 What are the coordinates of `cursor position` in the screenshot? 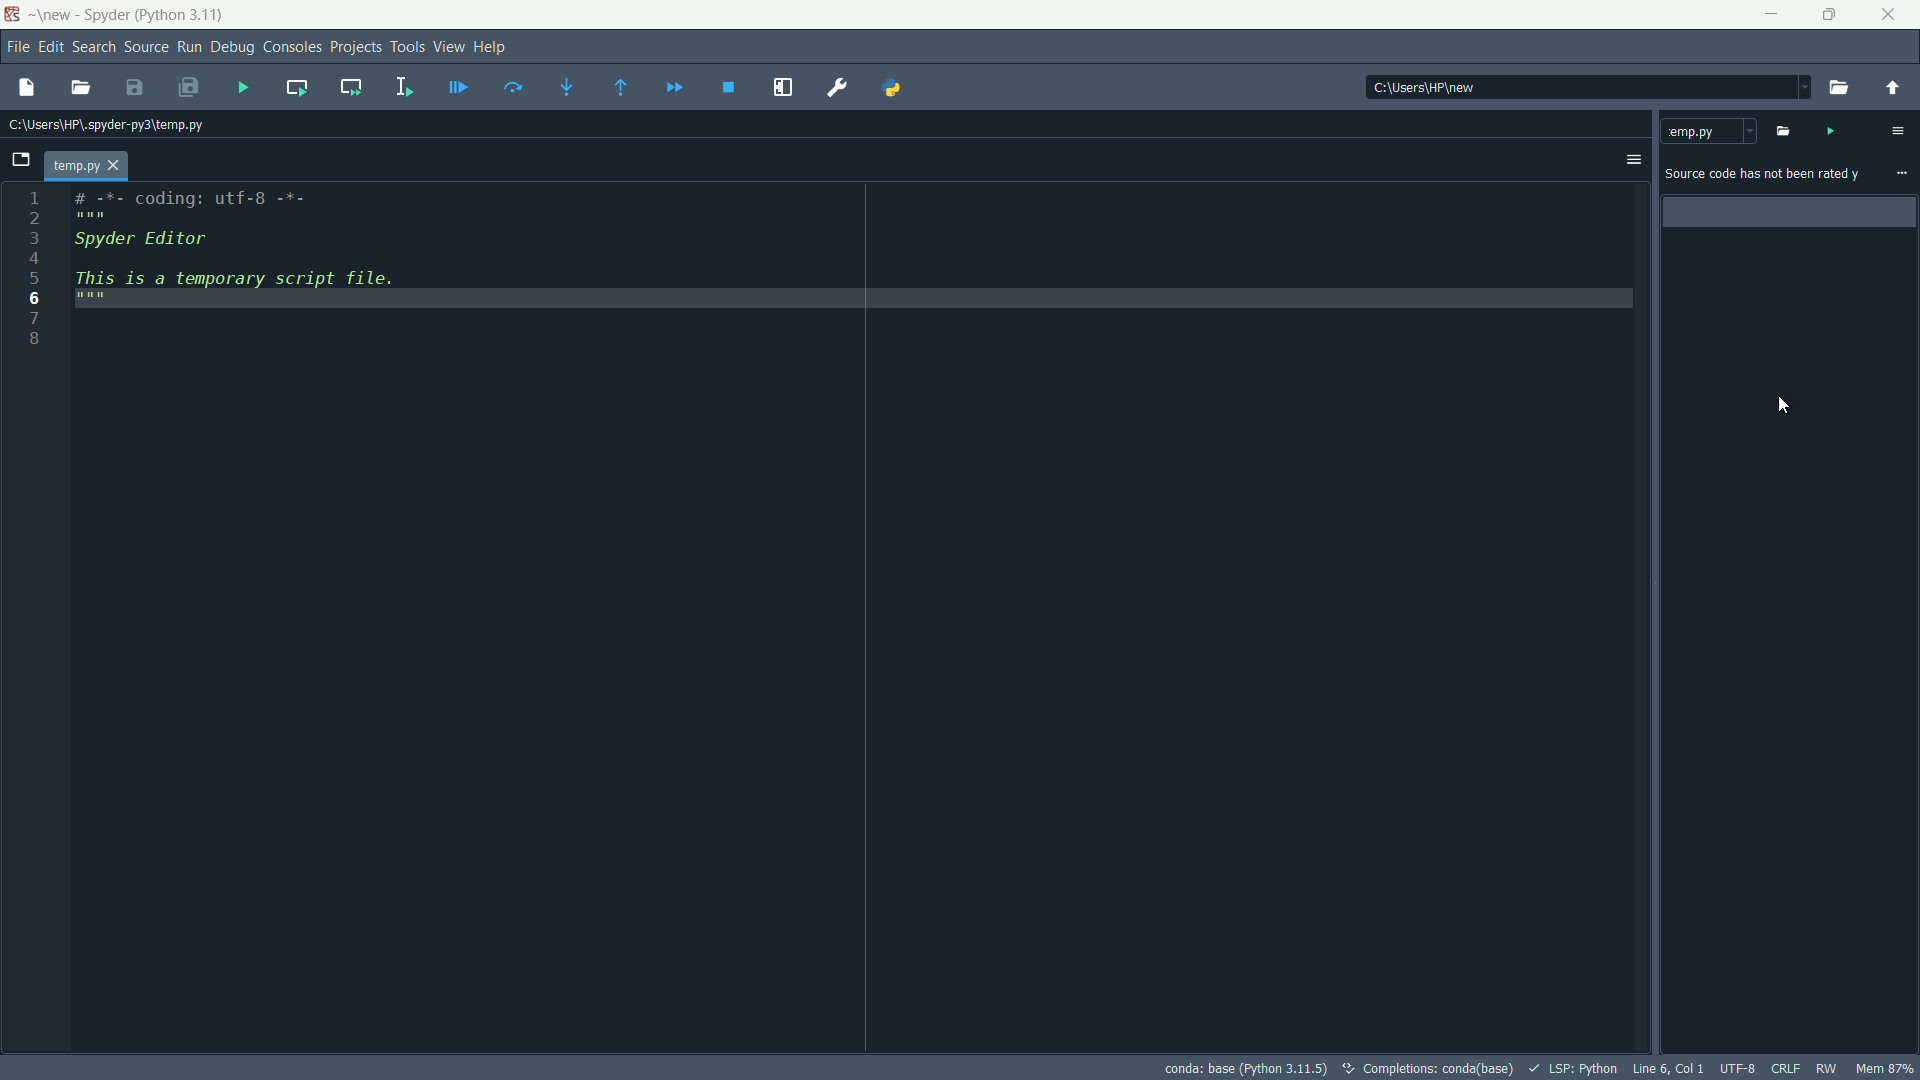 It's located at (1667, 1069).